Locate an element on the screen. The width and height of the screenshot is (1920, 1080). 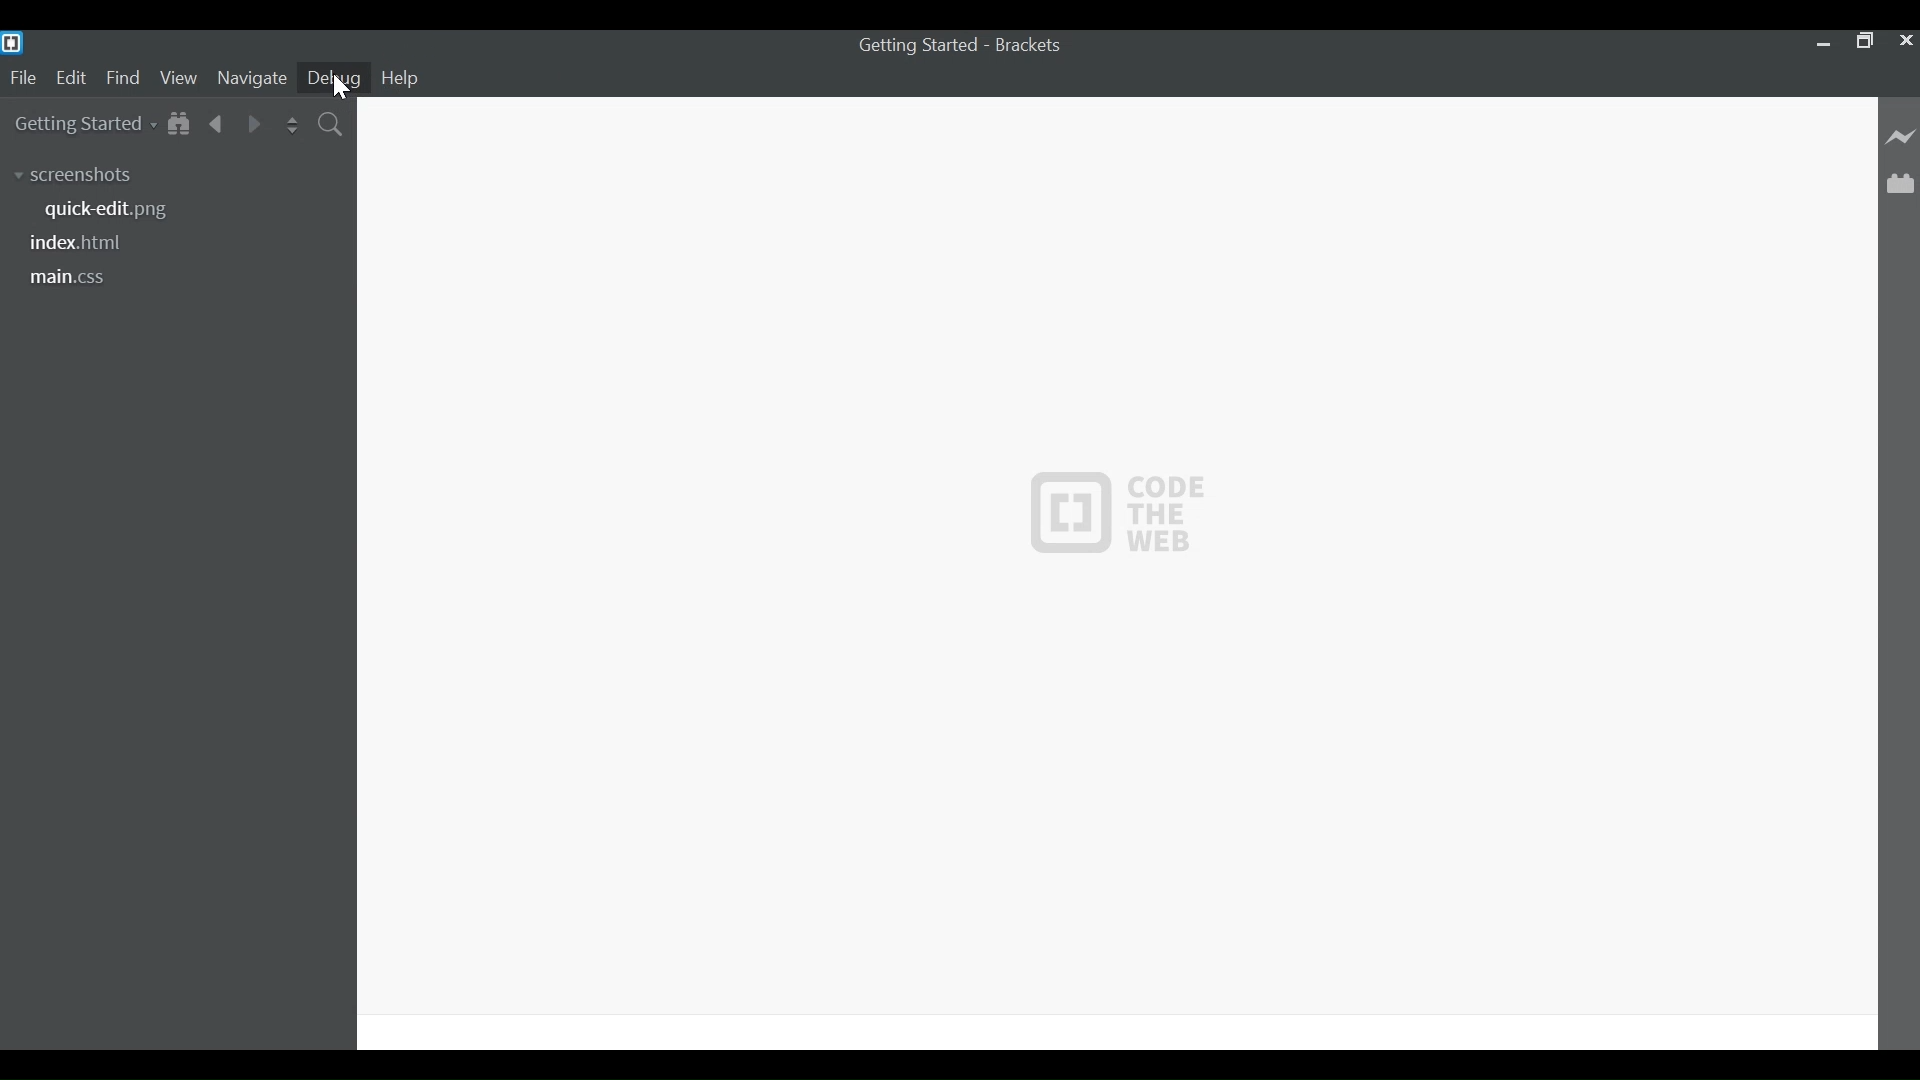
Help is located at coordinates (410, 77).